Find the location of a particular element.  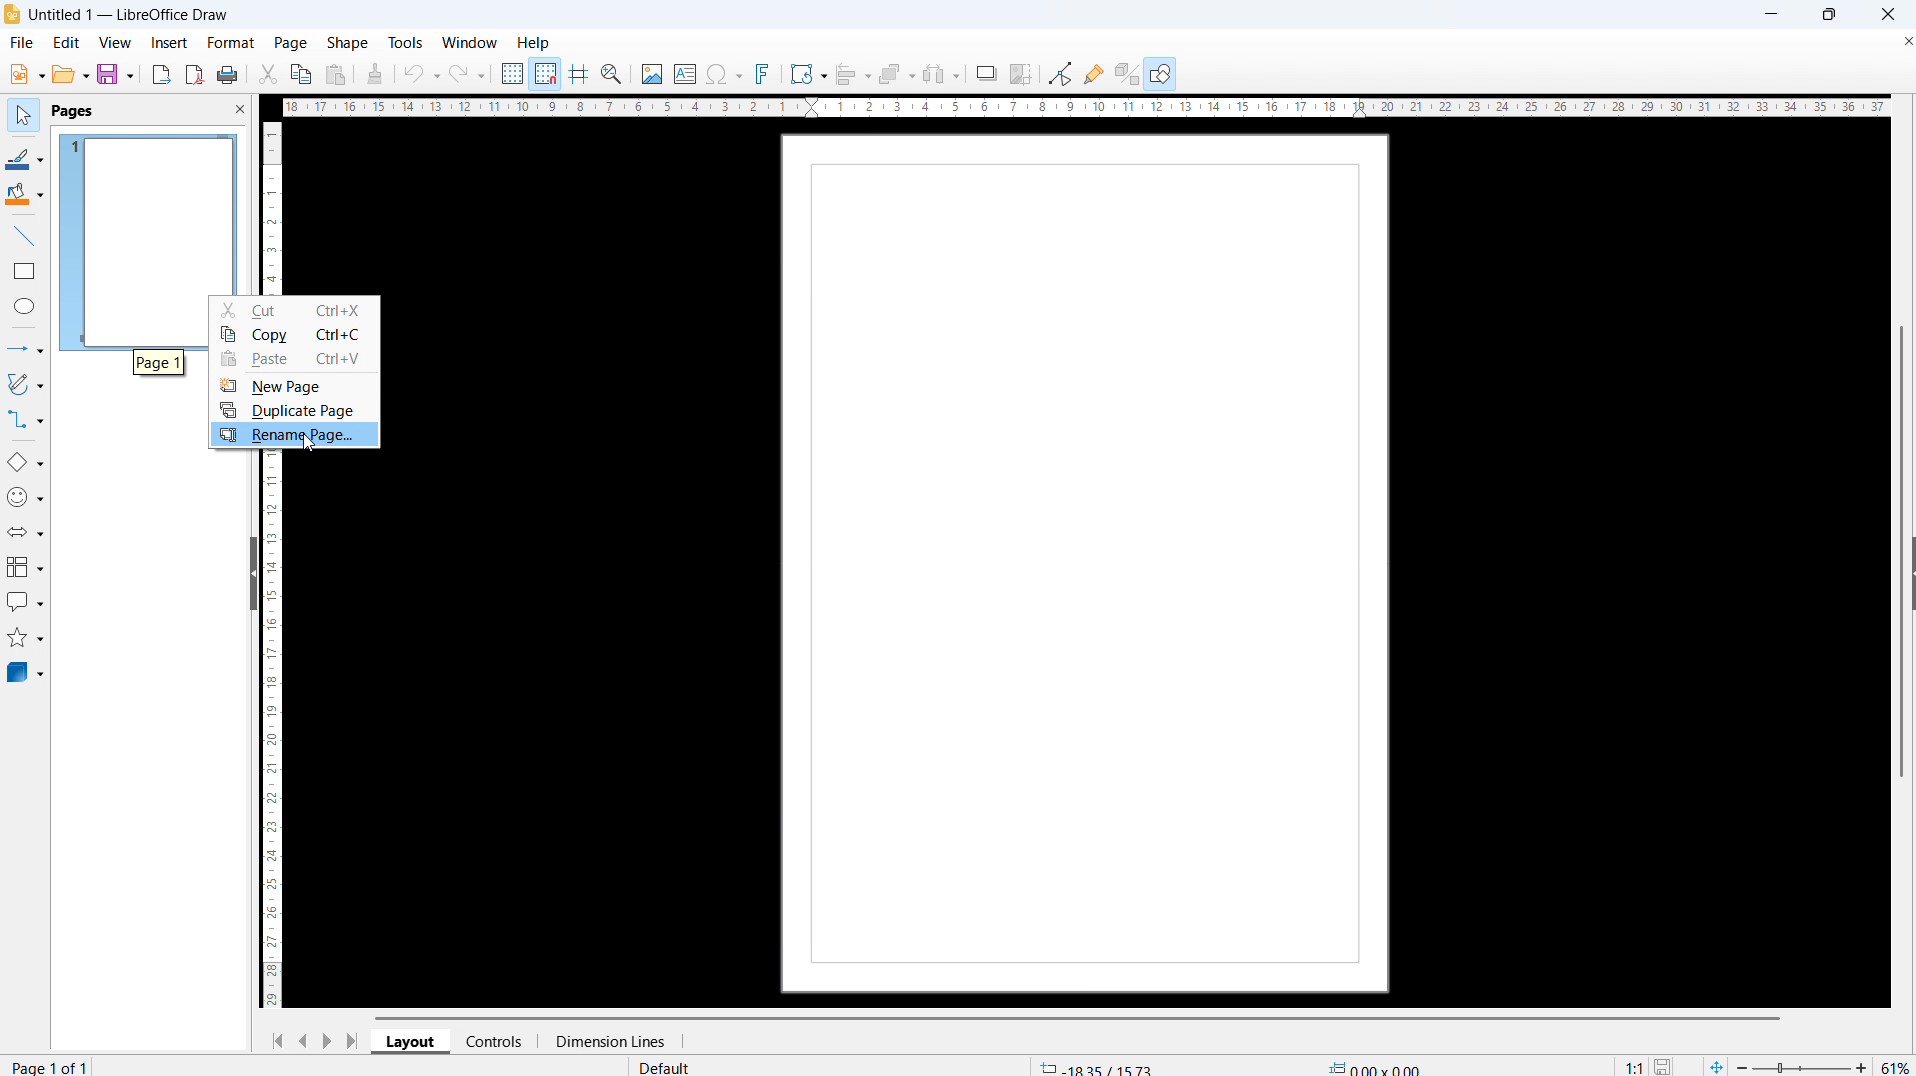

page number is located at coordinates (54, 1066).